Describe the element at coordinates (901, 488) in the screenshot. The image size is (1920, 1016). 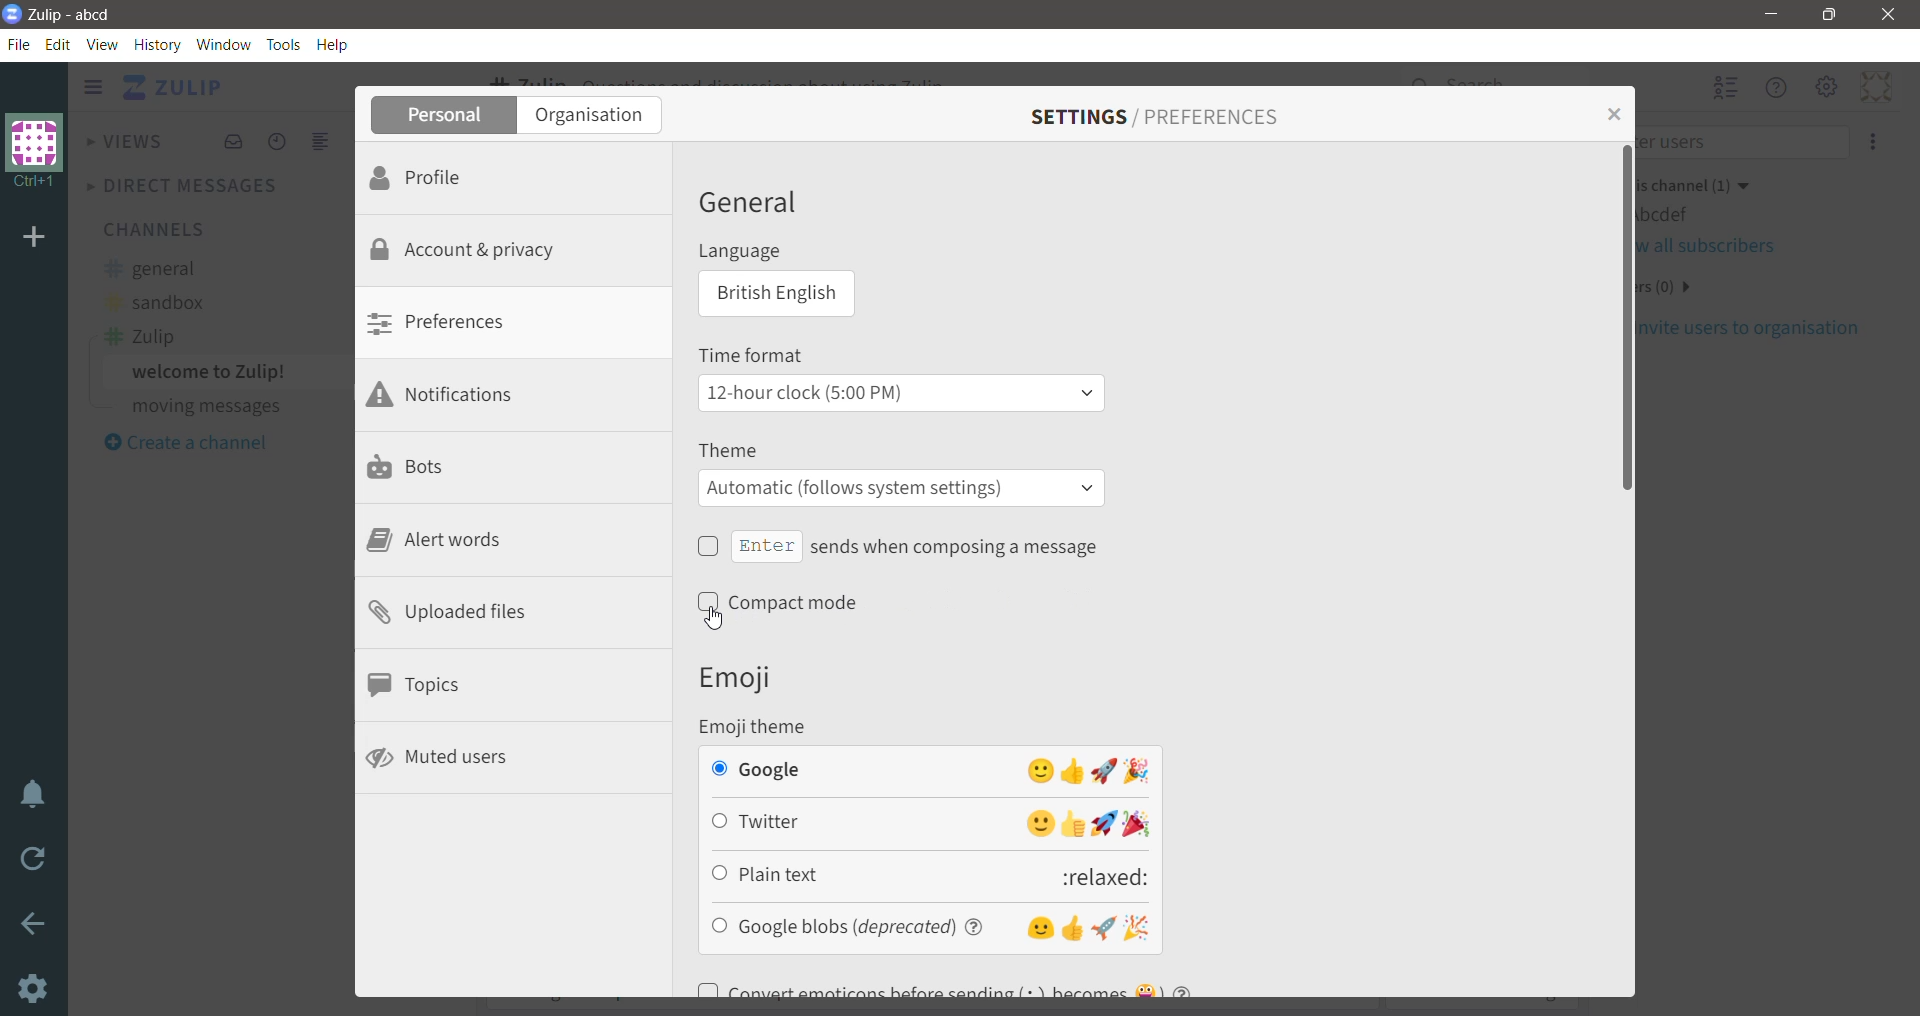
I see `Automic (follow system settings)` at that location.